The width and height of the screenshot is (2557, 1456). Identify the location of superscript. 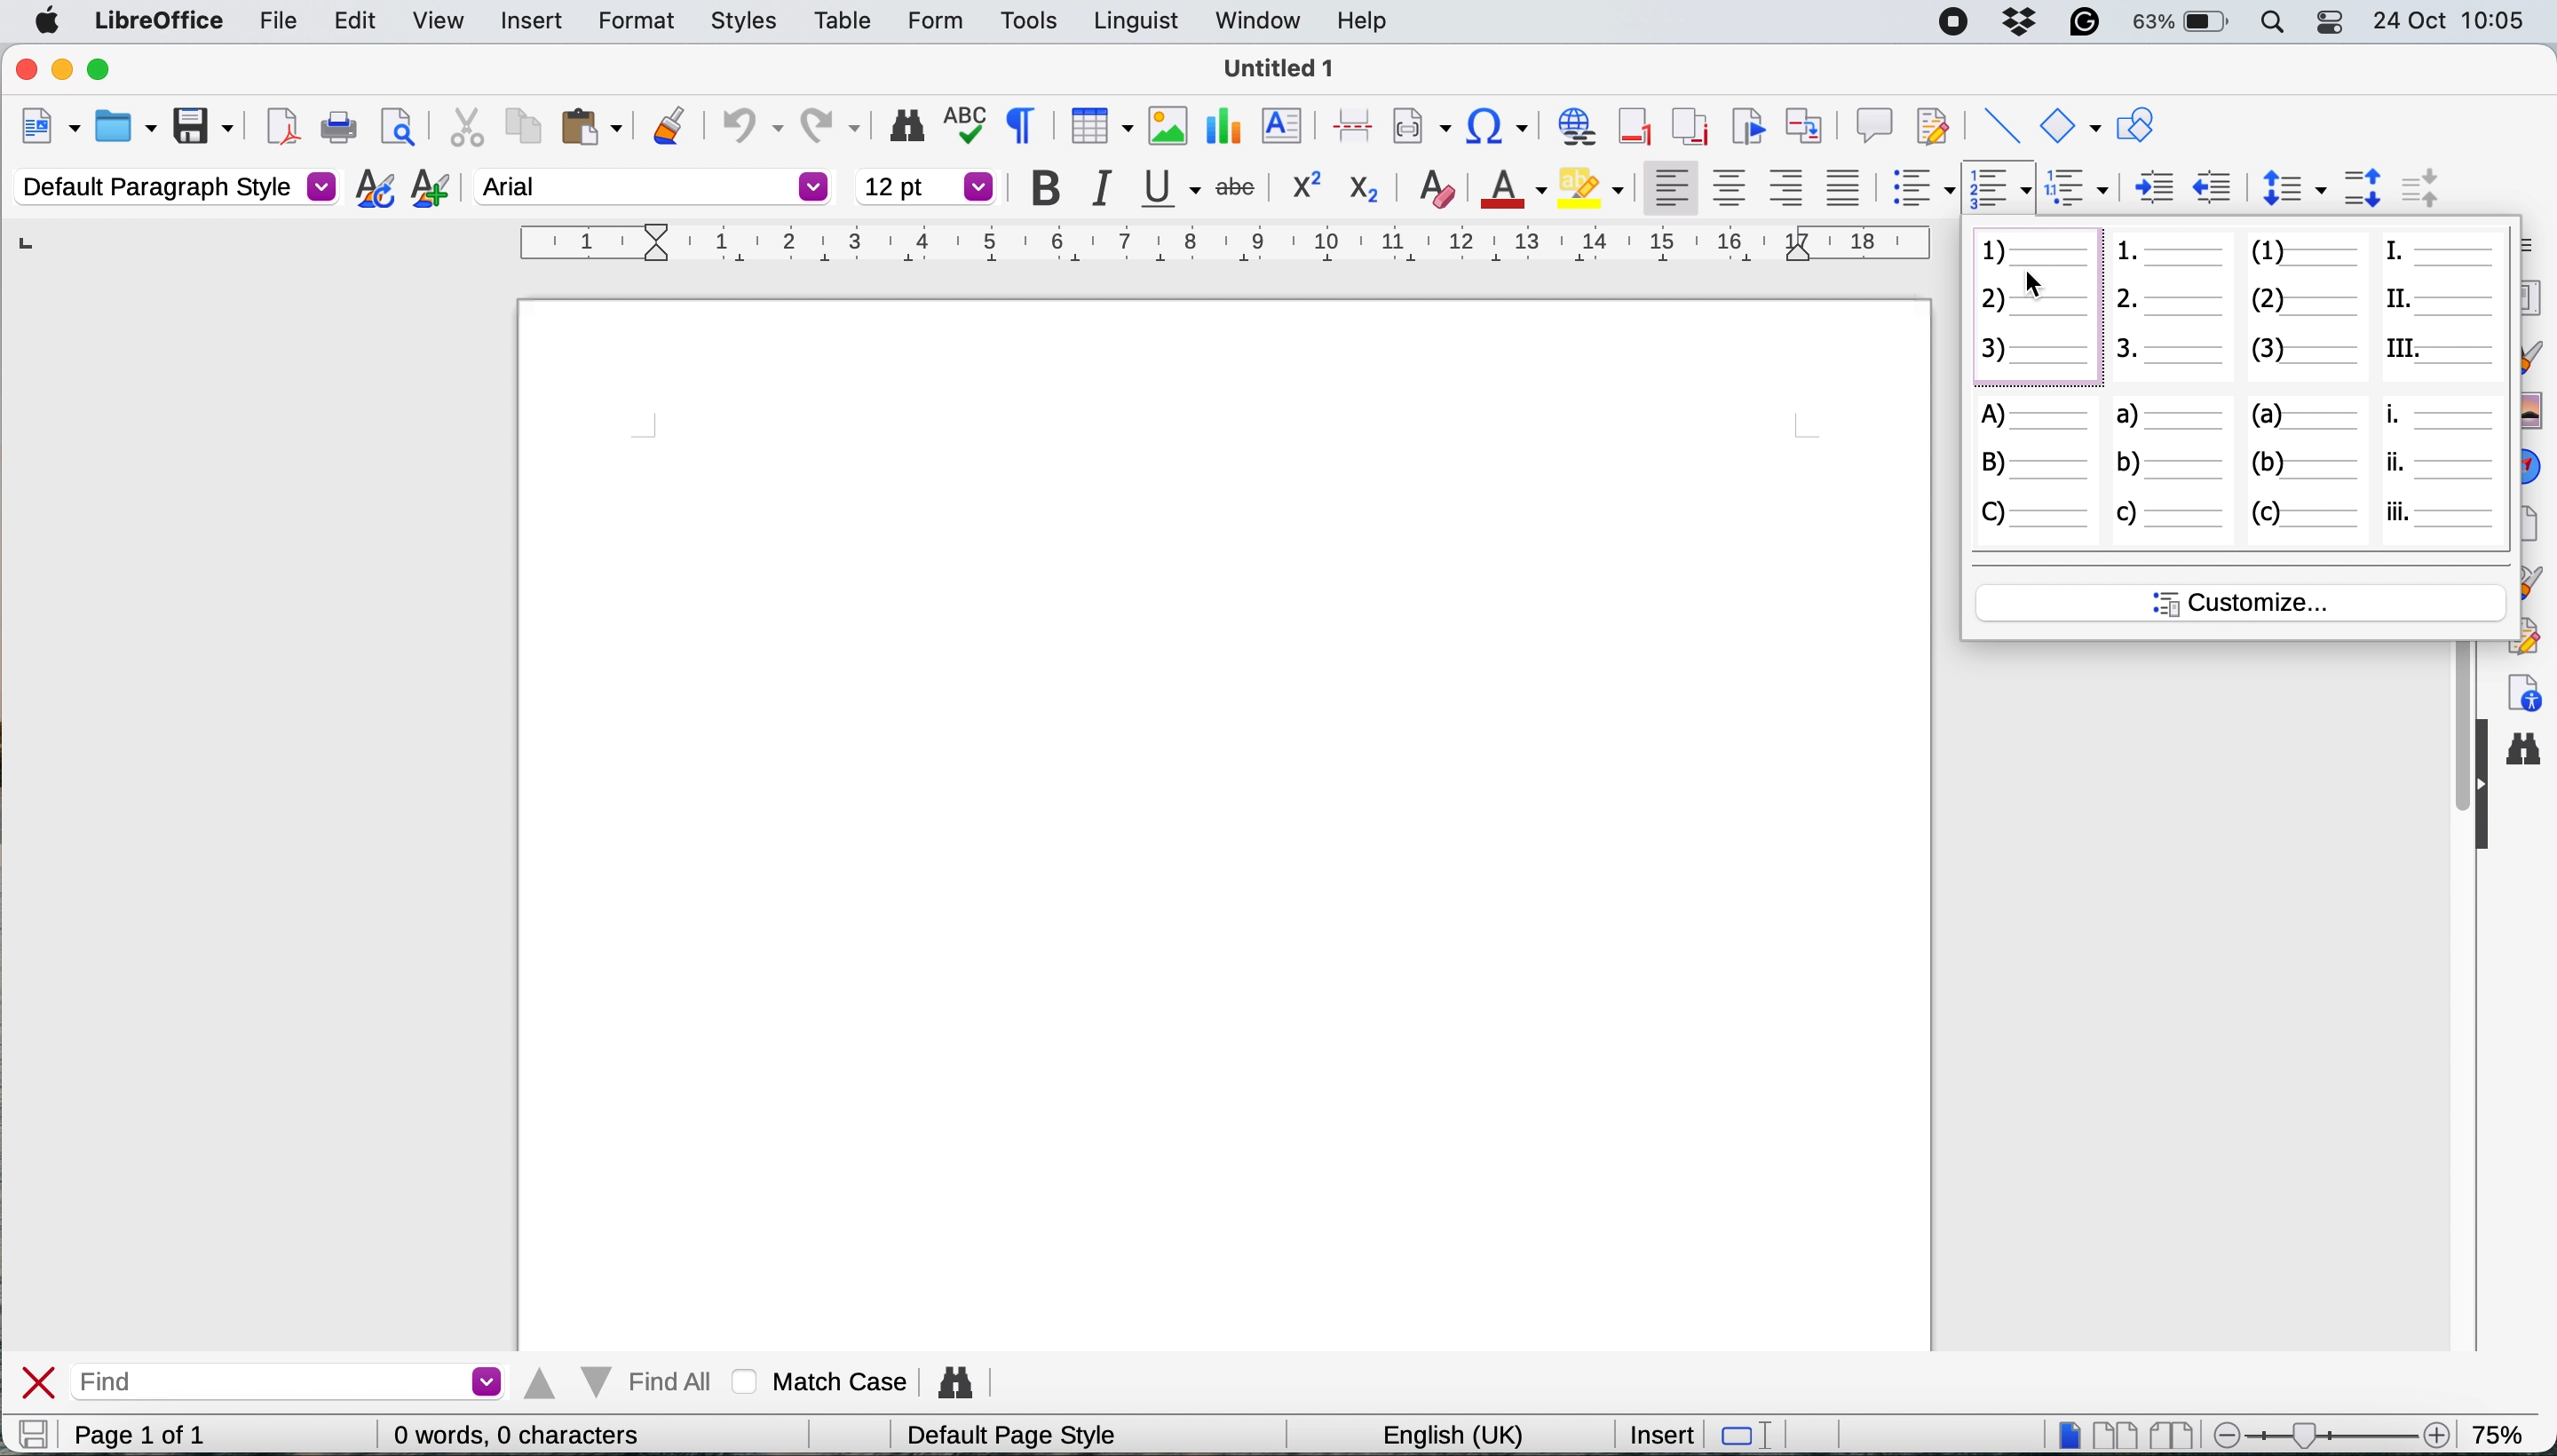
(1301, 184).